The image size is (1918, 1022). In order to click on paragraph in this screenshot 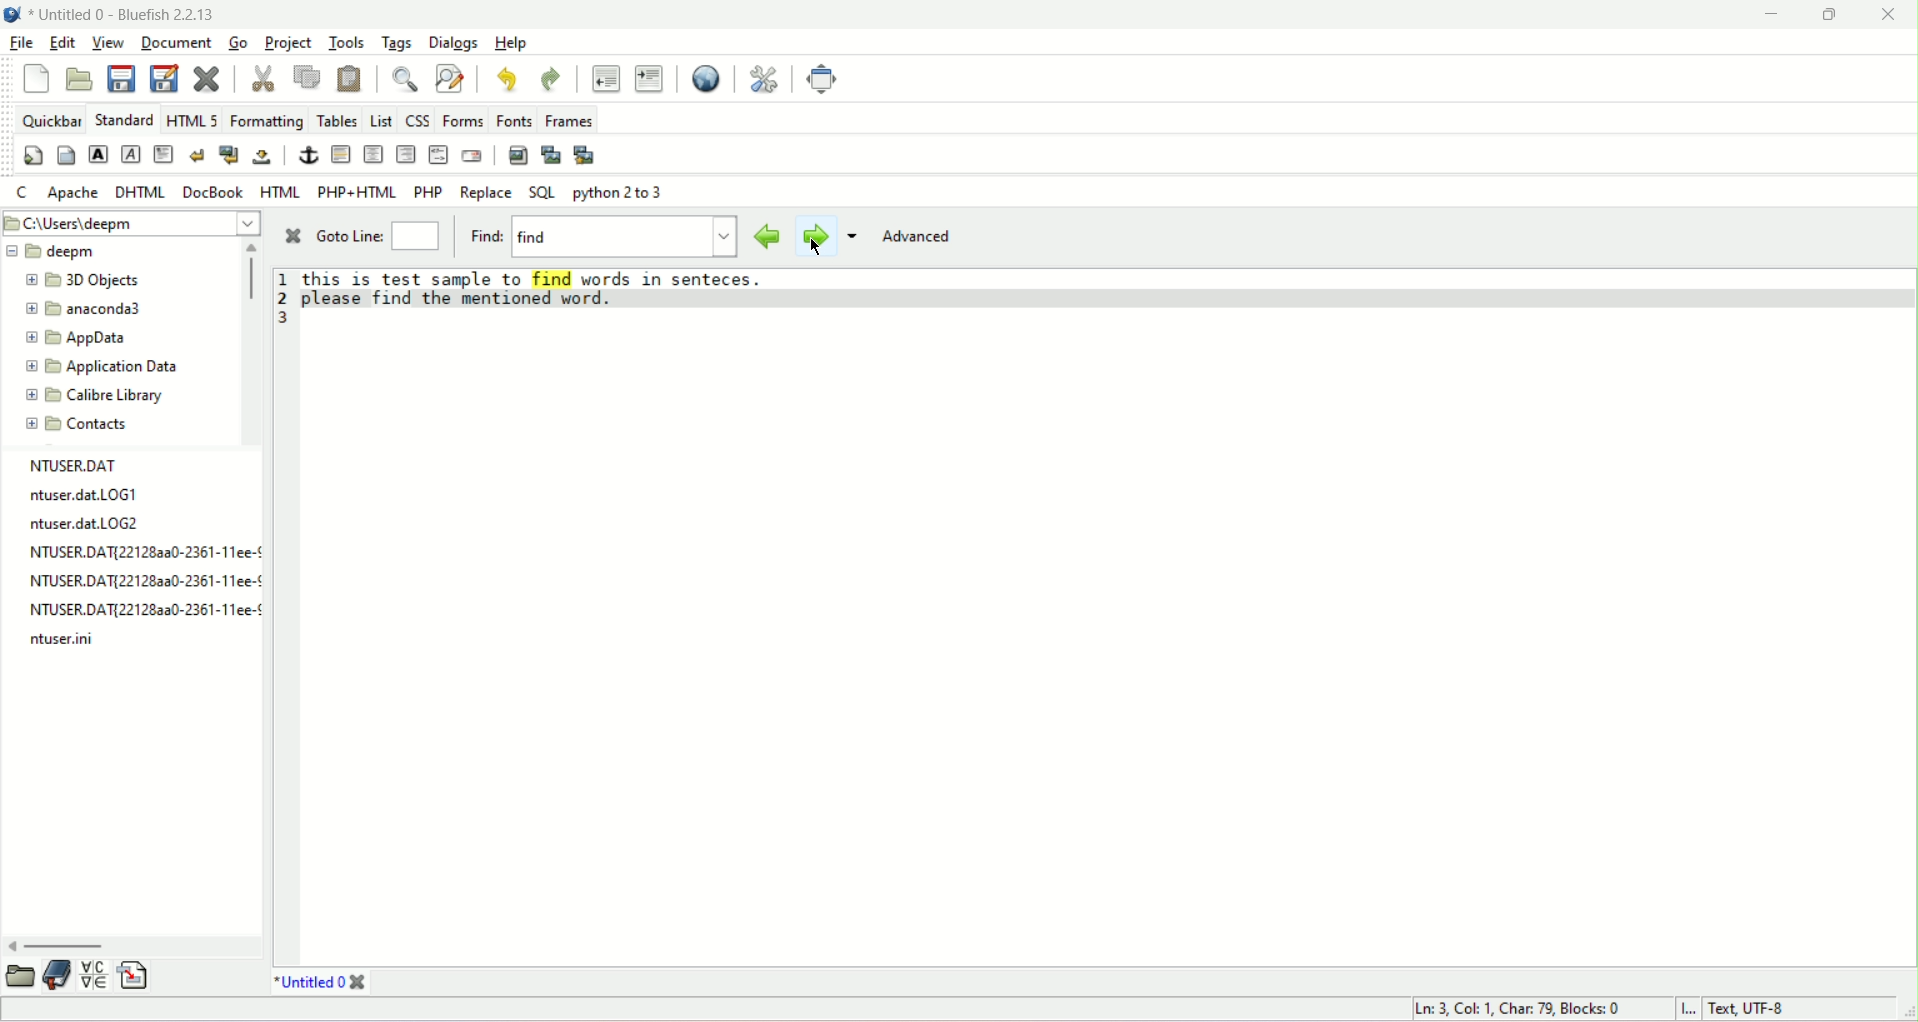, I will do `click(164, 154)`.